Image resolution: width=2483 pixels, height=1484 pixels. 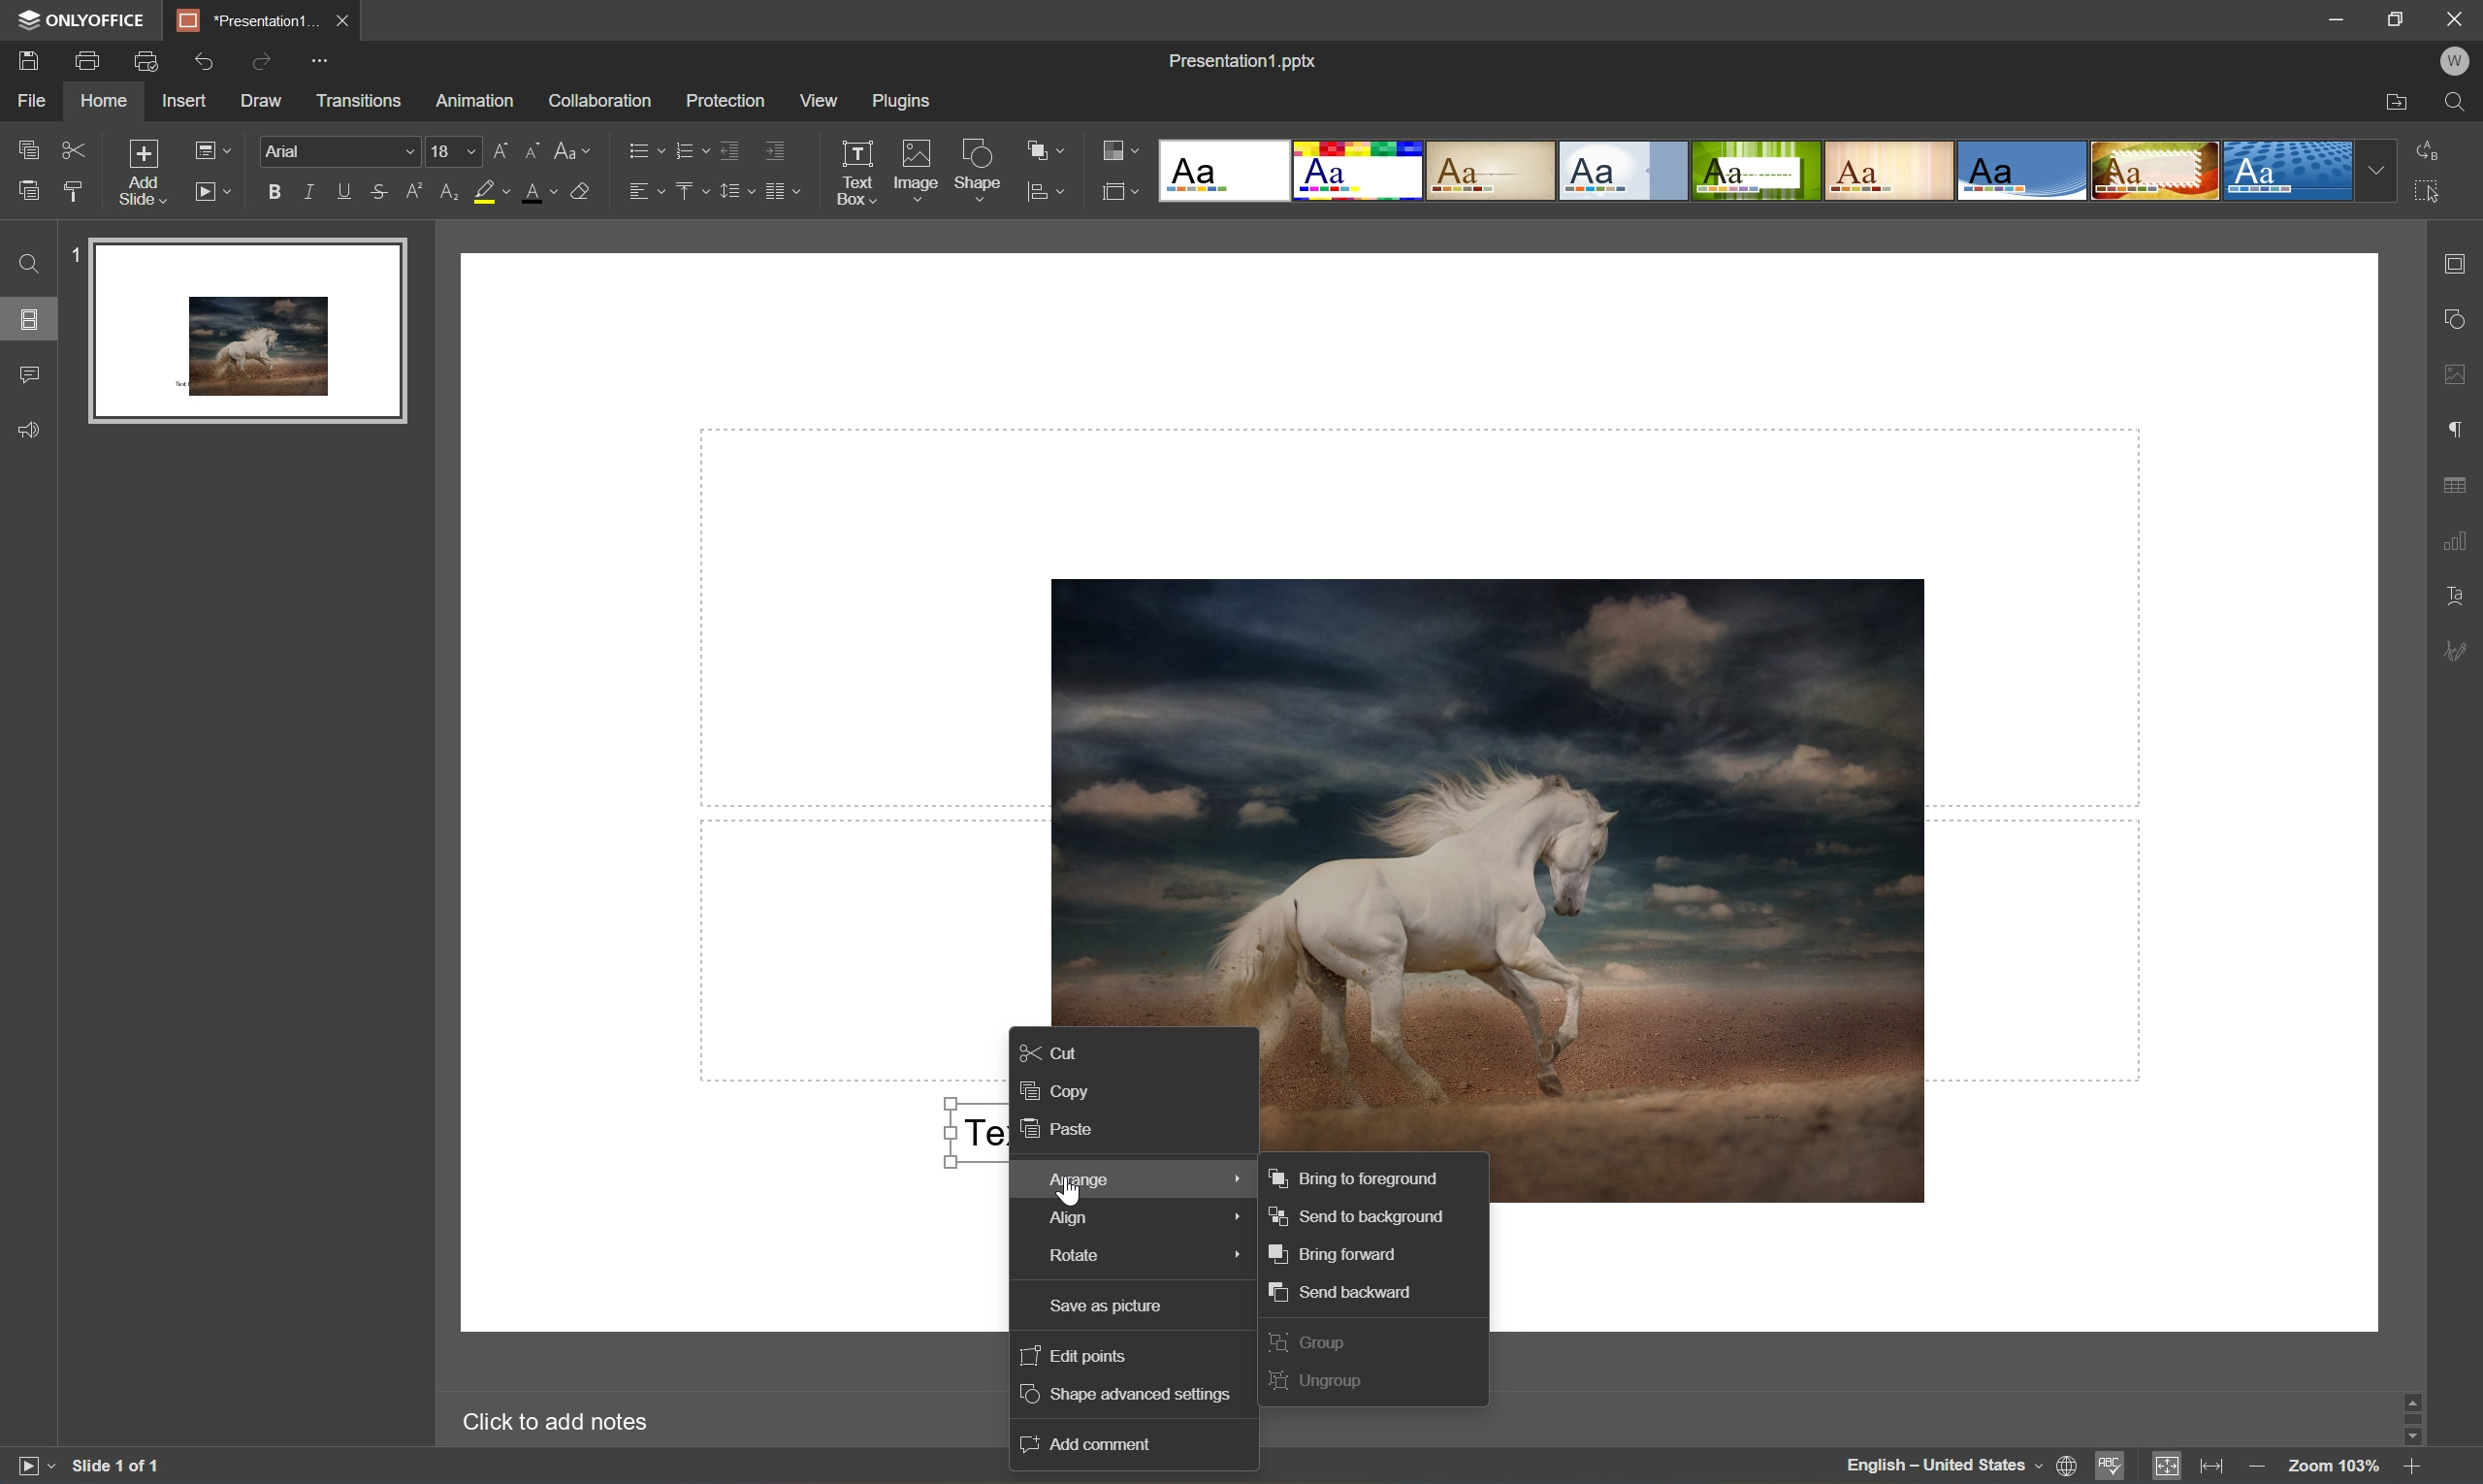 I want to click on File, so click(x=36, y=101).